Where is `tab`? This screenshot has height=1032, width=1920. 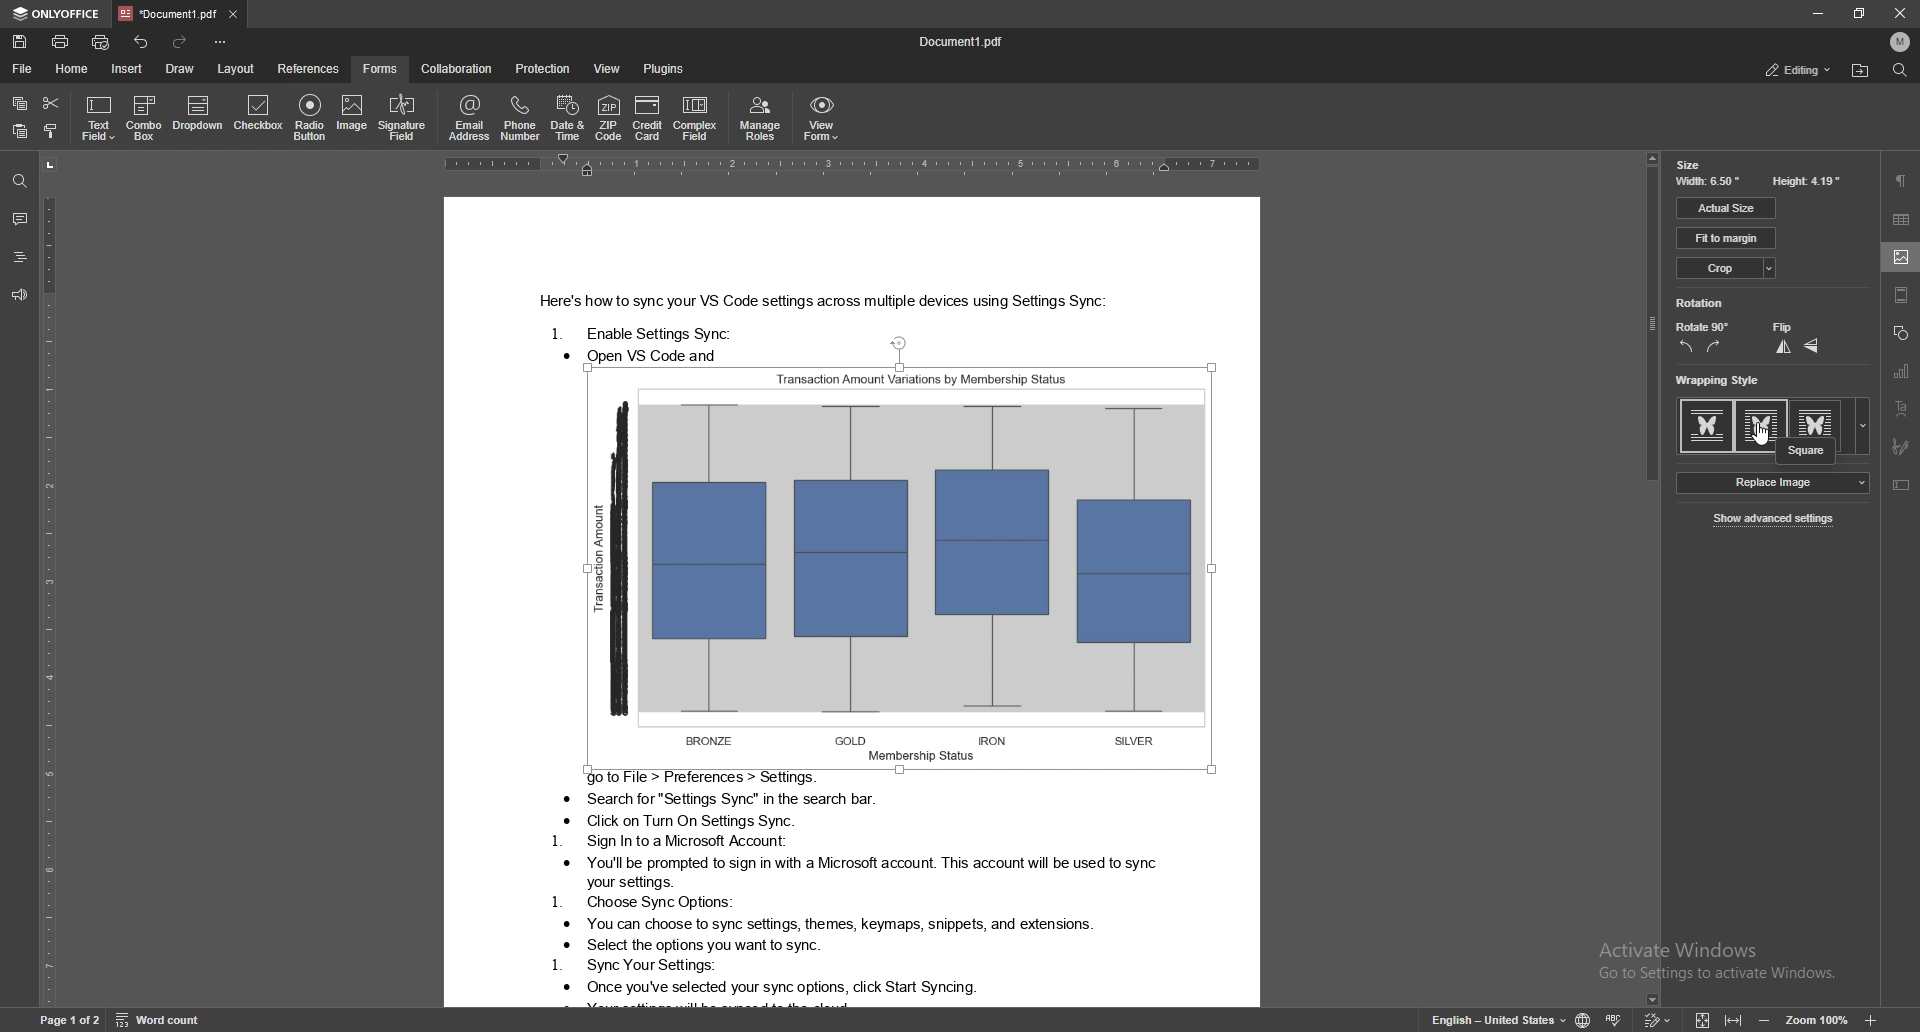 tab is located at coordinates (167, 14).